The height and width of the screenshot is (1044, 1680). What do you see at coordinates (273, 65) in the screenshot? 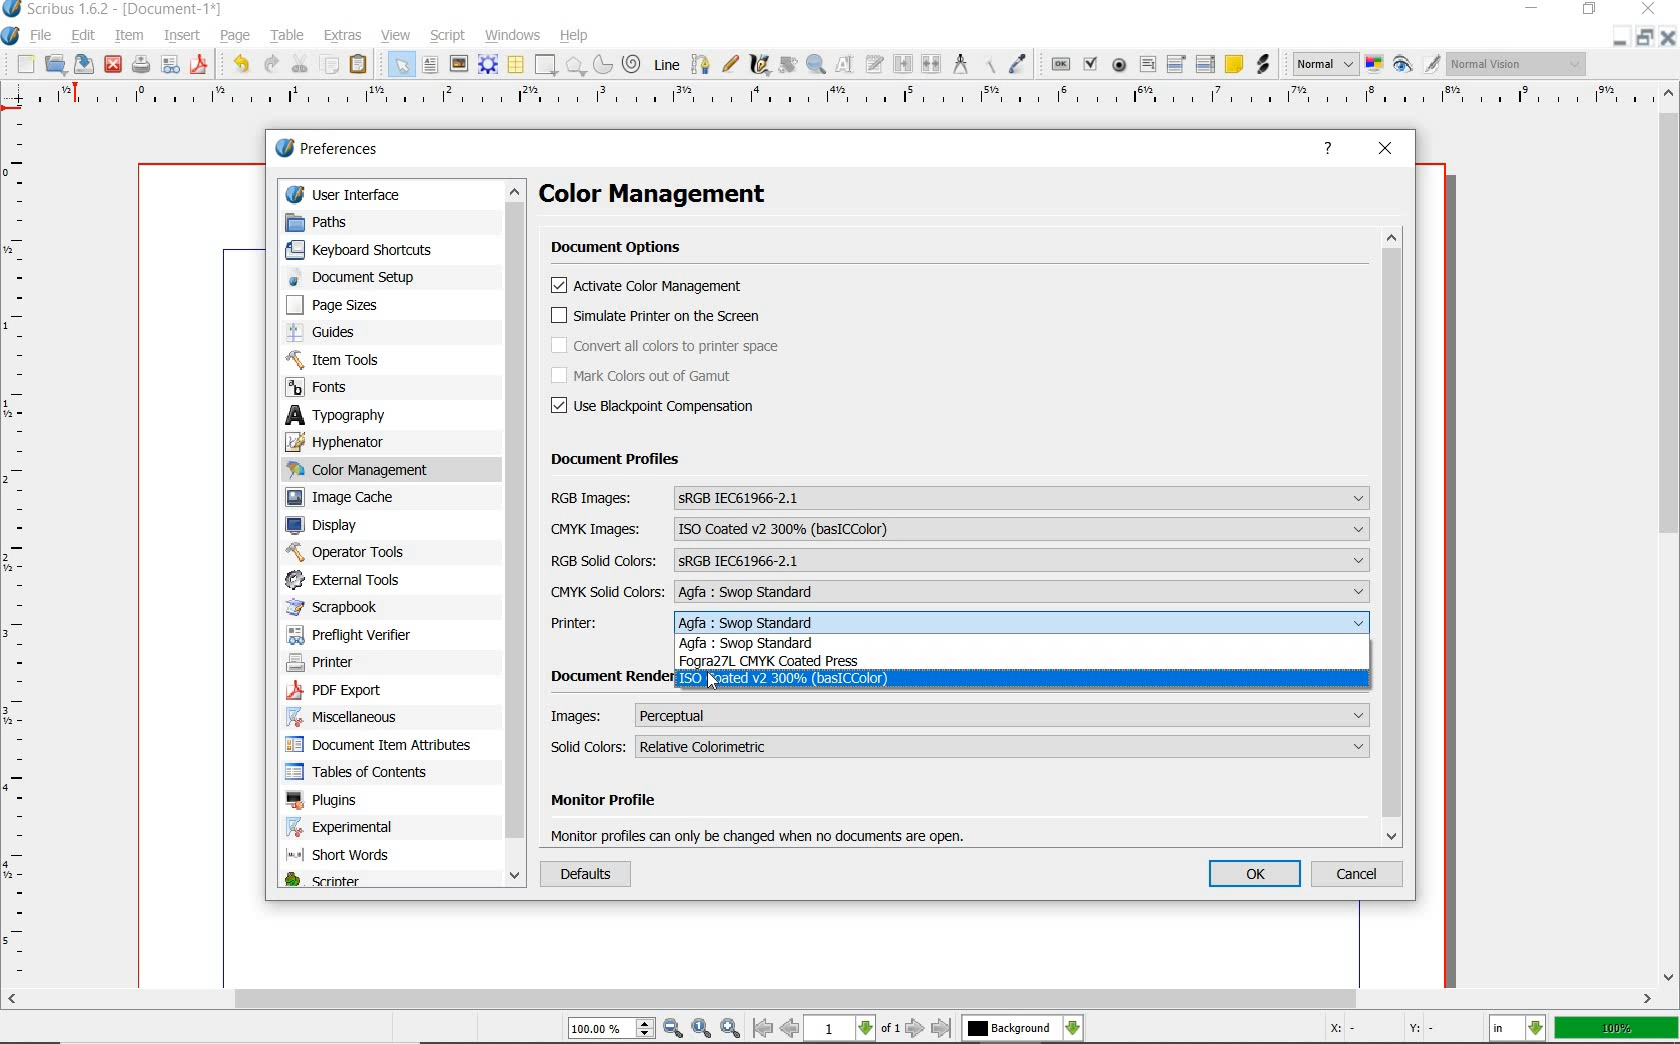
I see `redo` at bounding box center [273, 65].